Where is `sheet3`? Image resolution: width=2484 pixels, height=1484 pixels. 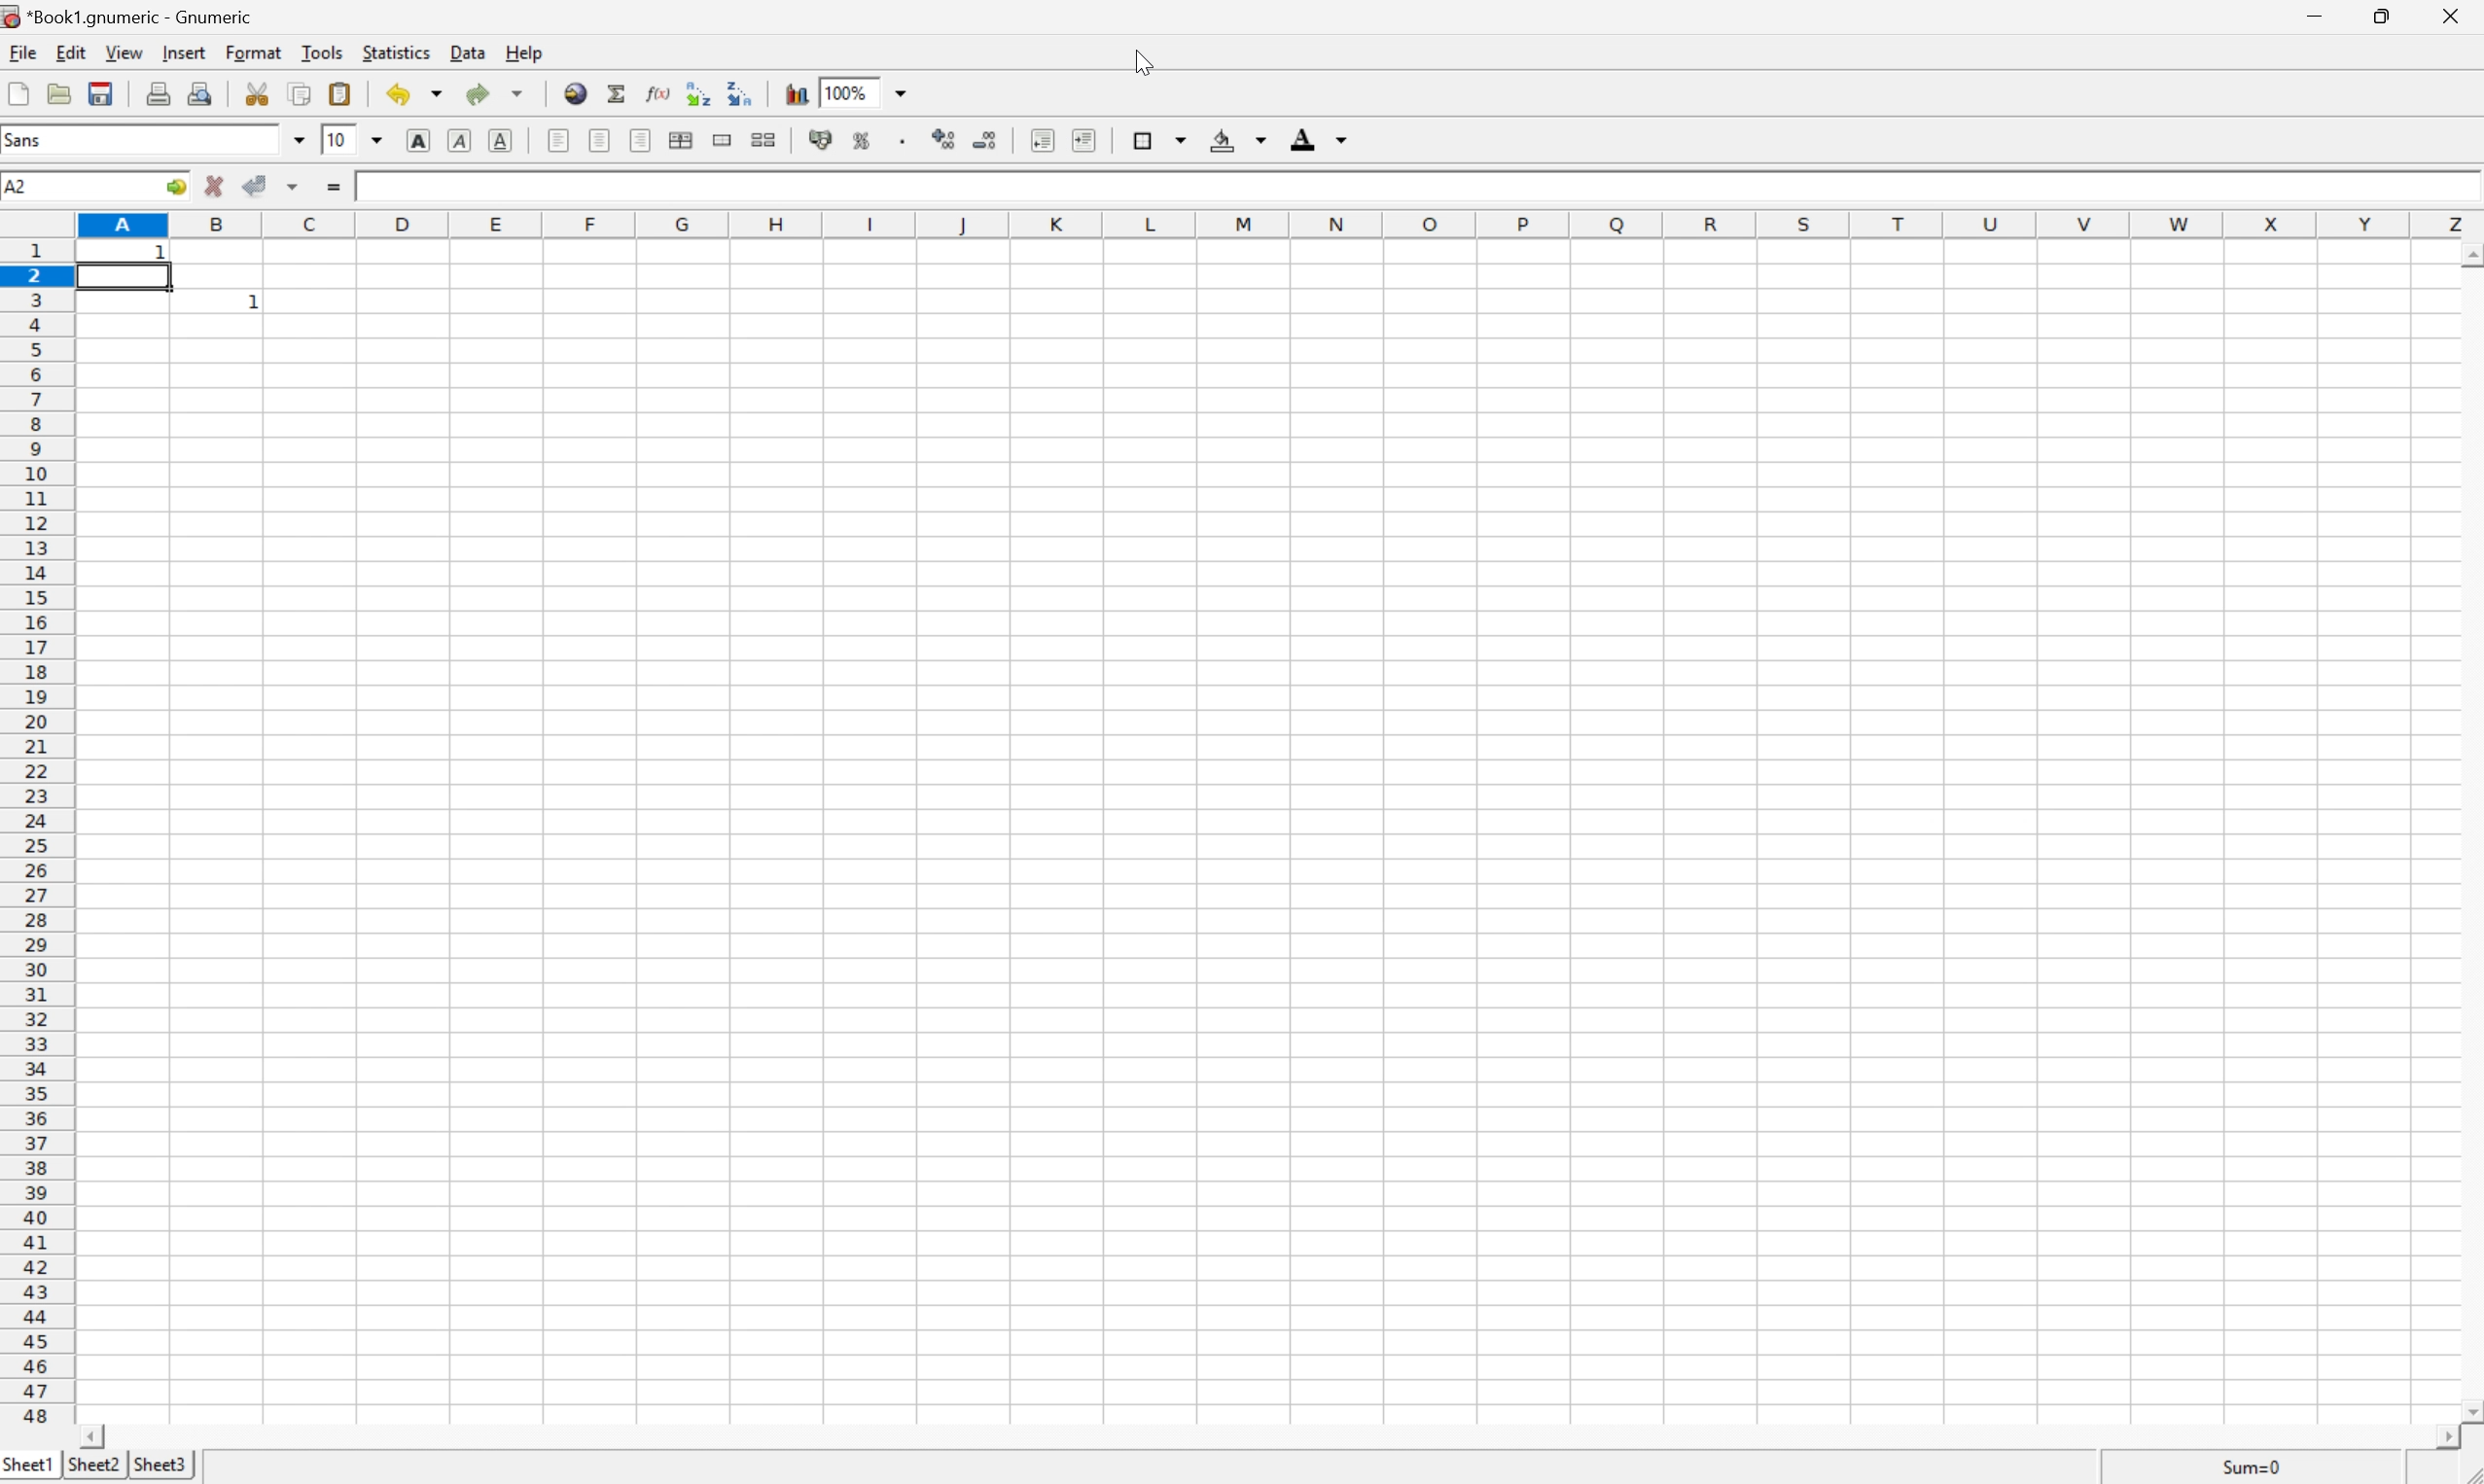
sheet3 is located at coordinates (163, 1468).